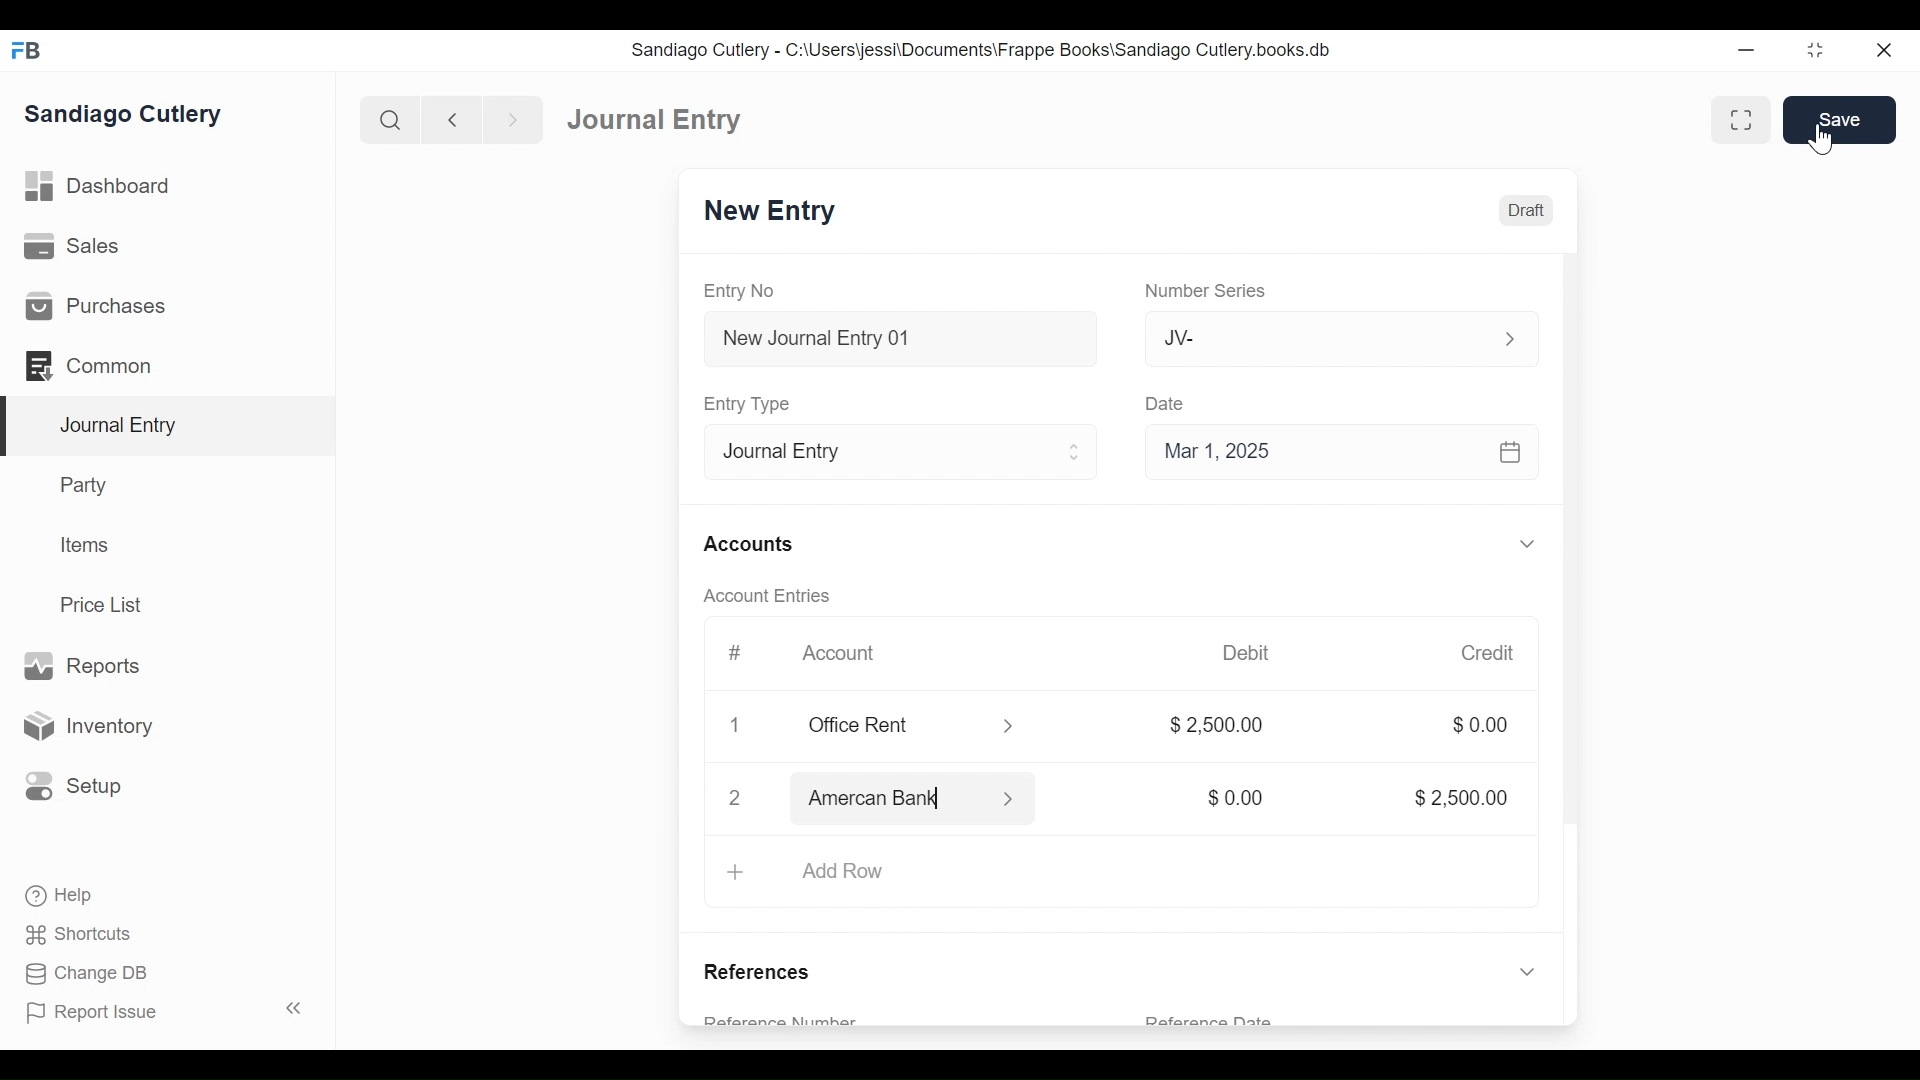  Describe the element at coordinates (1817, 49) in the screenshot. I see `maximize` at that location.